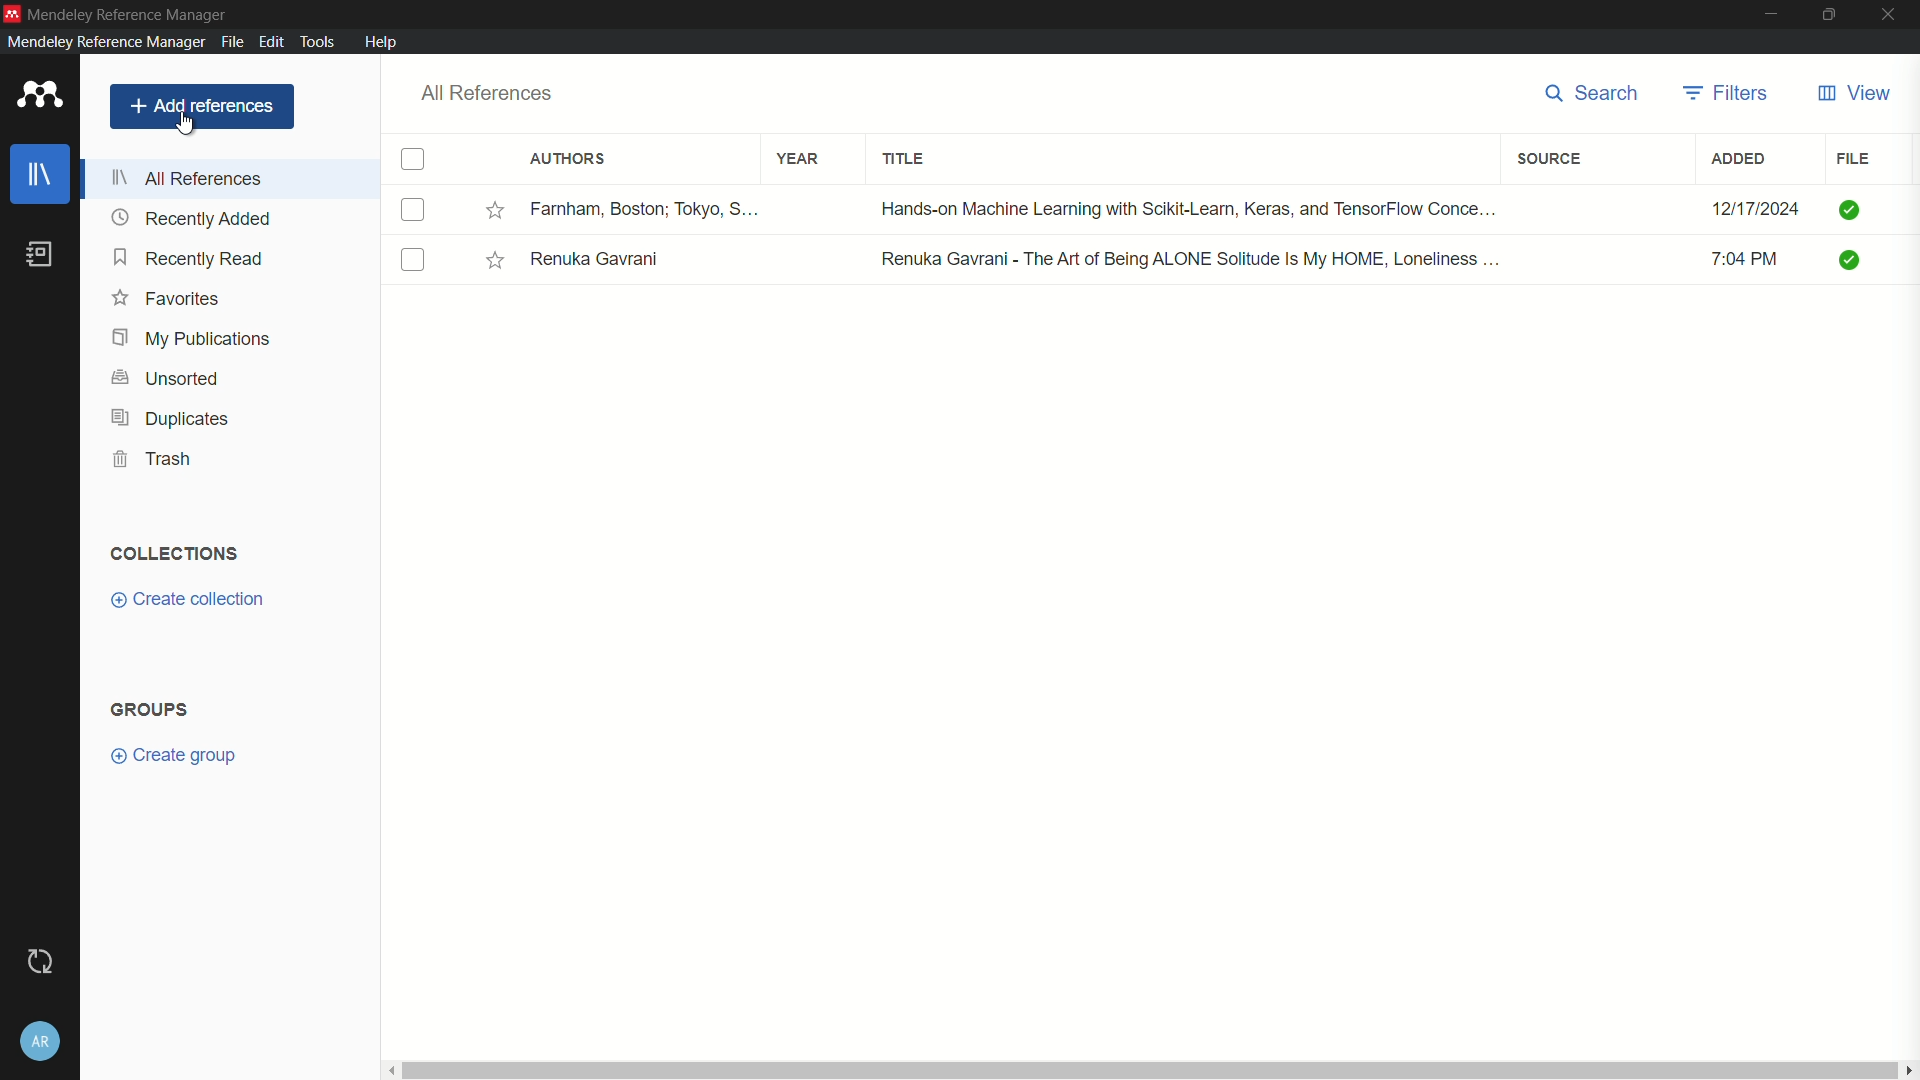 The height and width of the screenshot is (1080, 1920). I want to click on profile, so click(40, 1041).